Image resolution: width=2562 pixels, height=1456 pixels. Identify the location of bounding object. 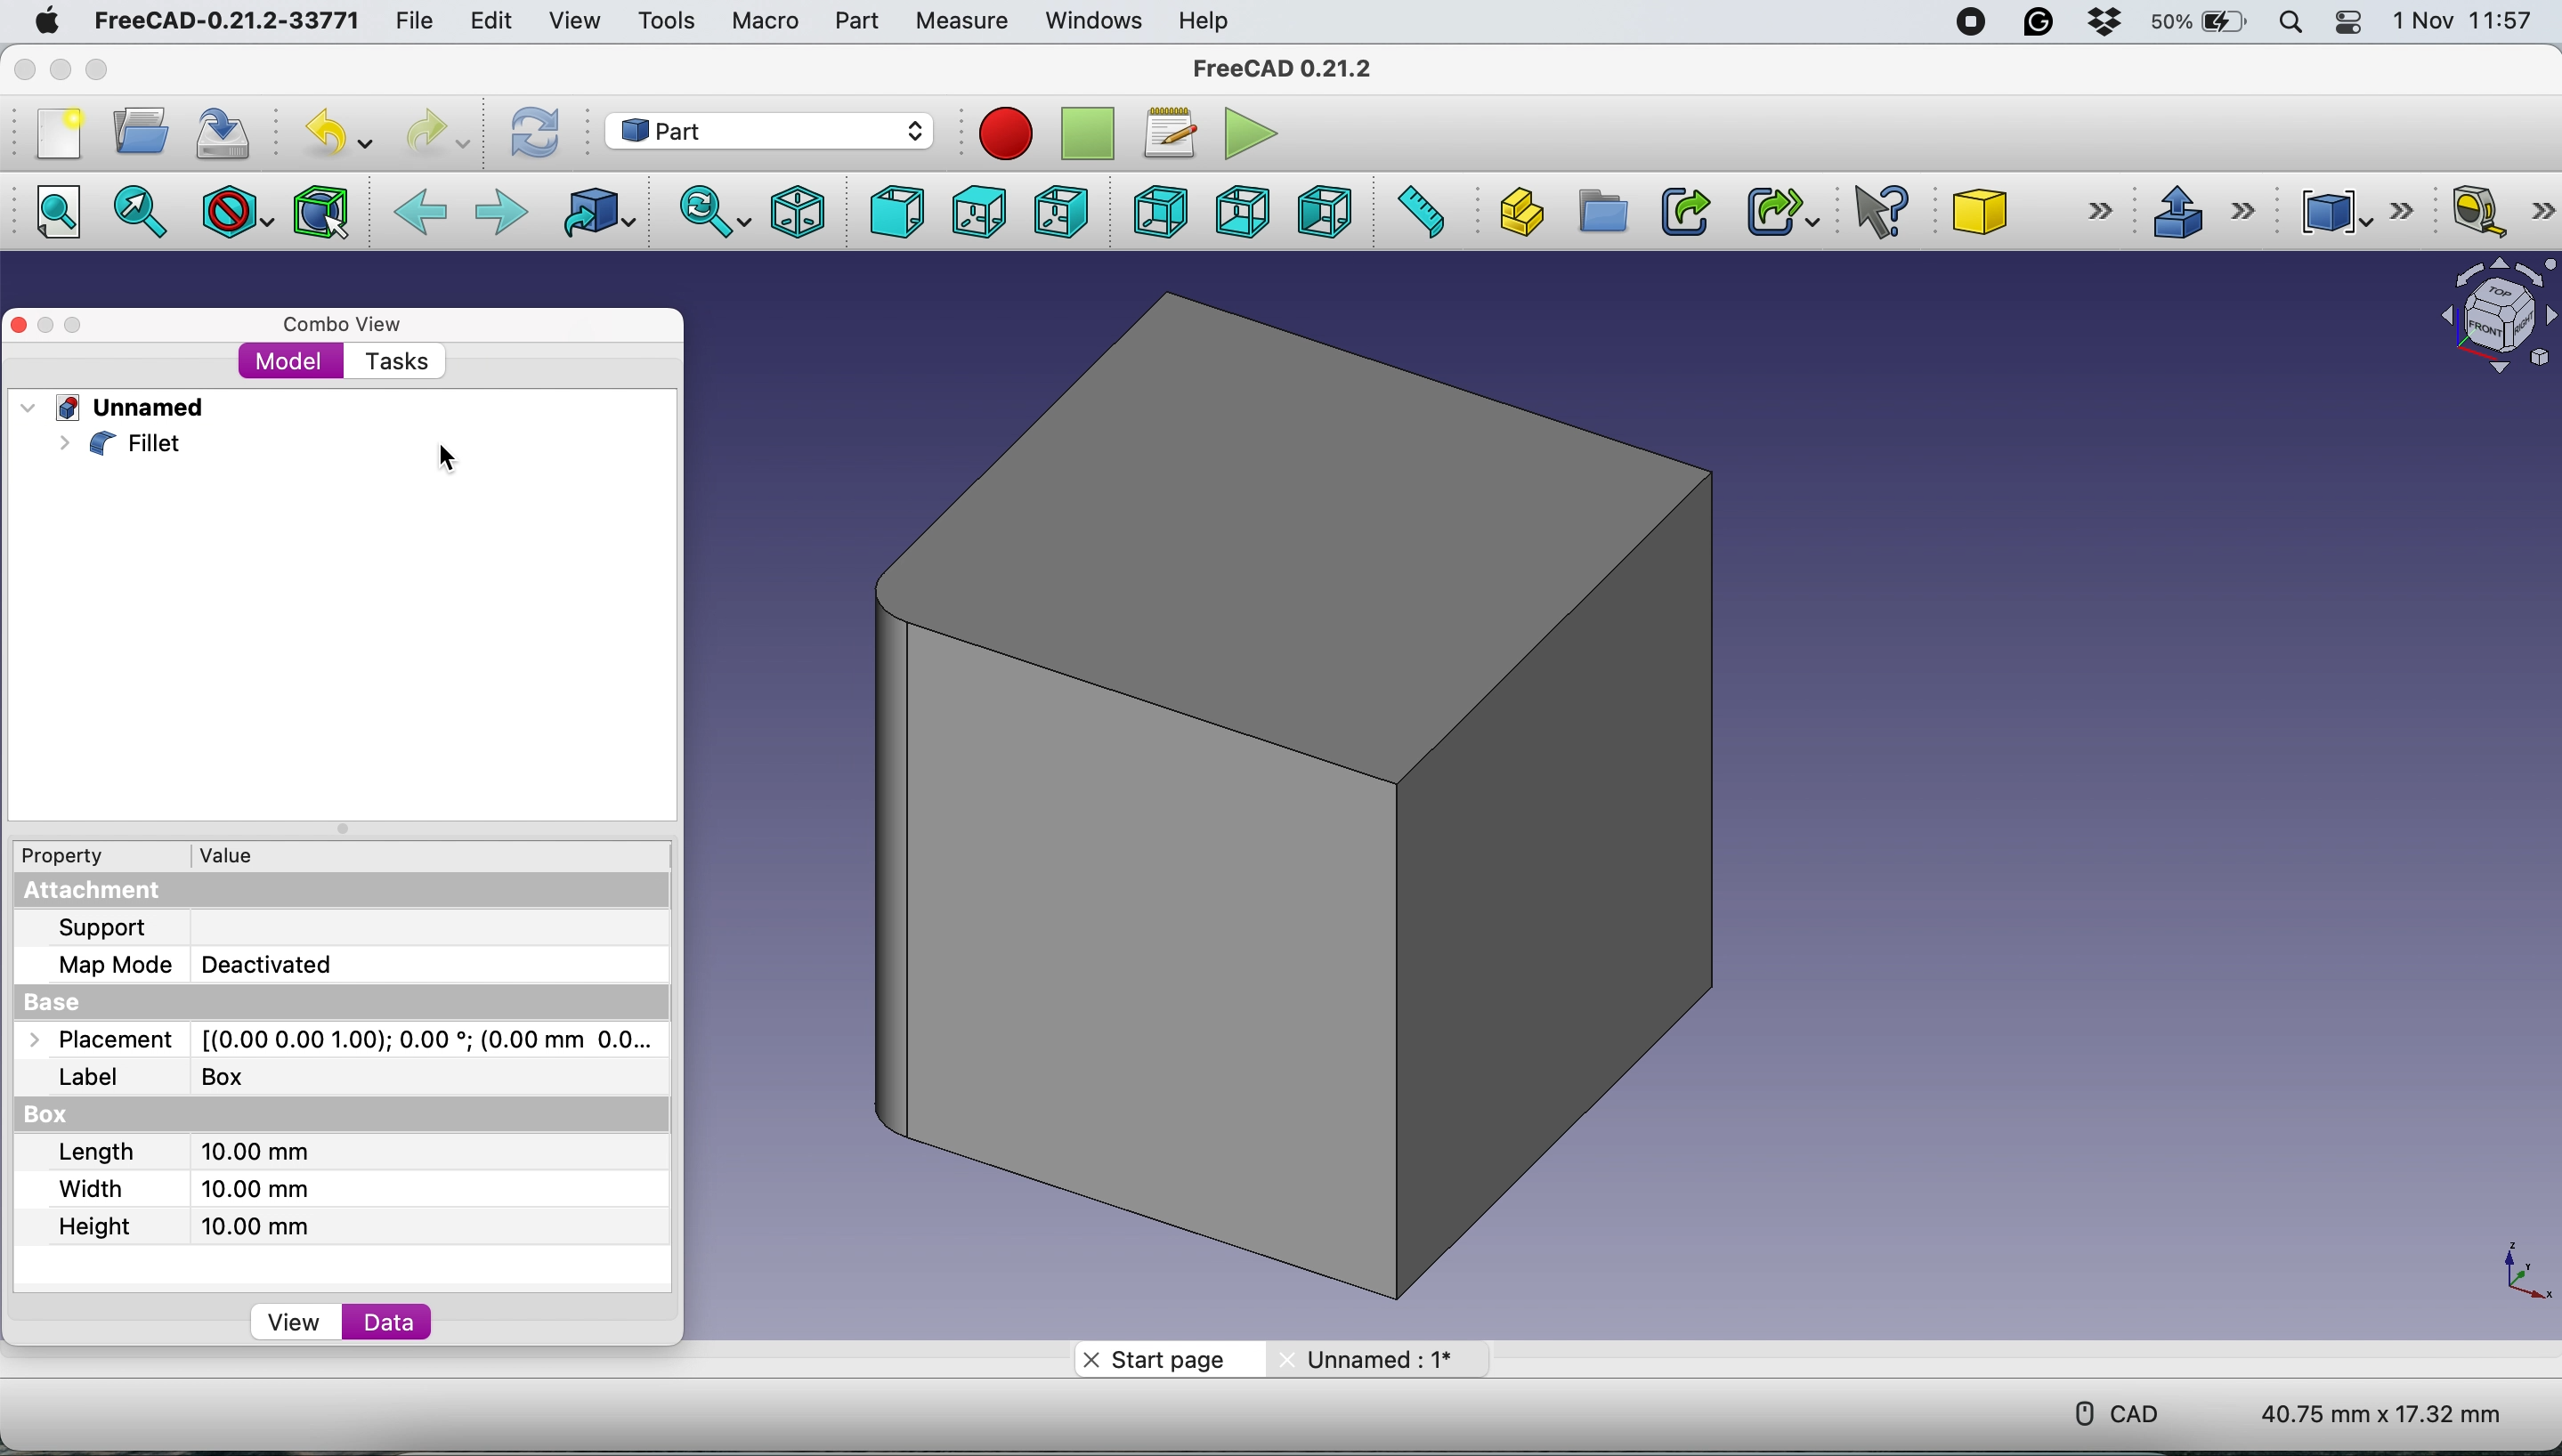
(322, 213).